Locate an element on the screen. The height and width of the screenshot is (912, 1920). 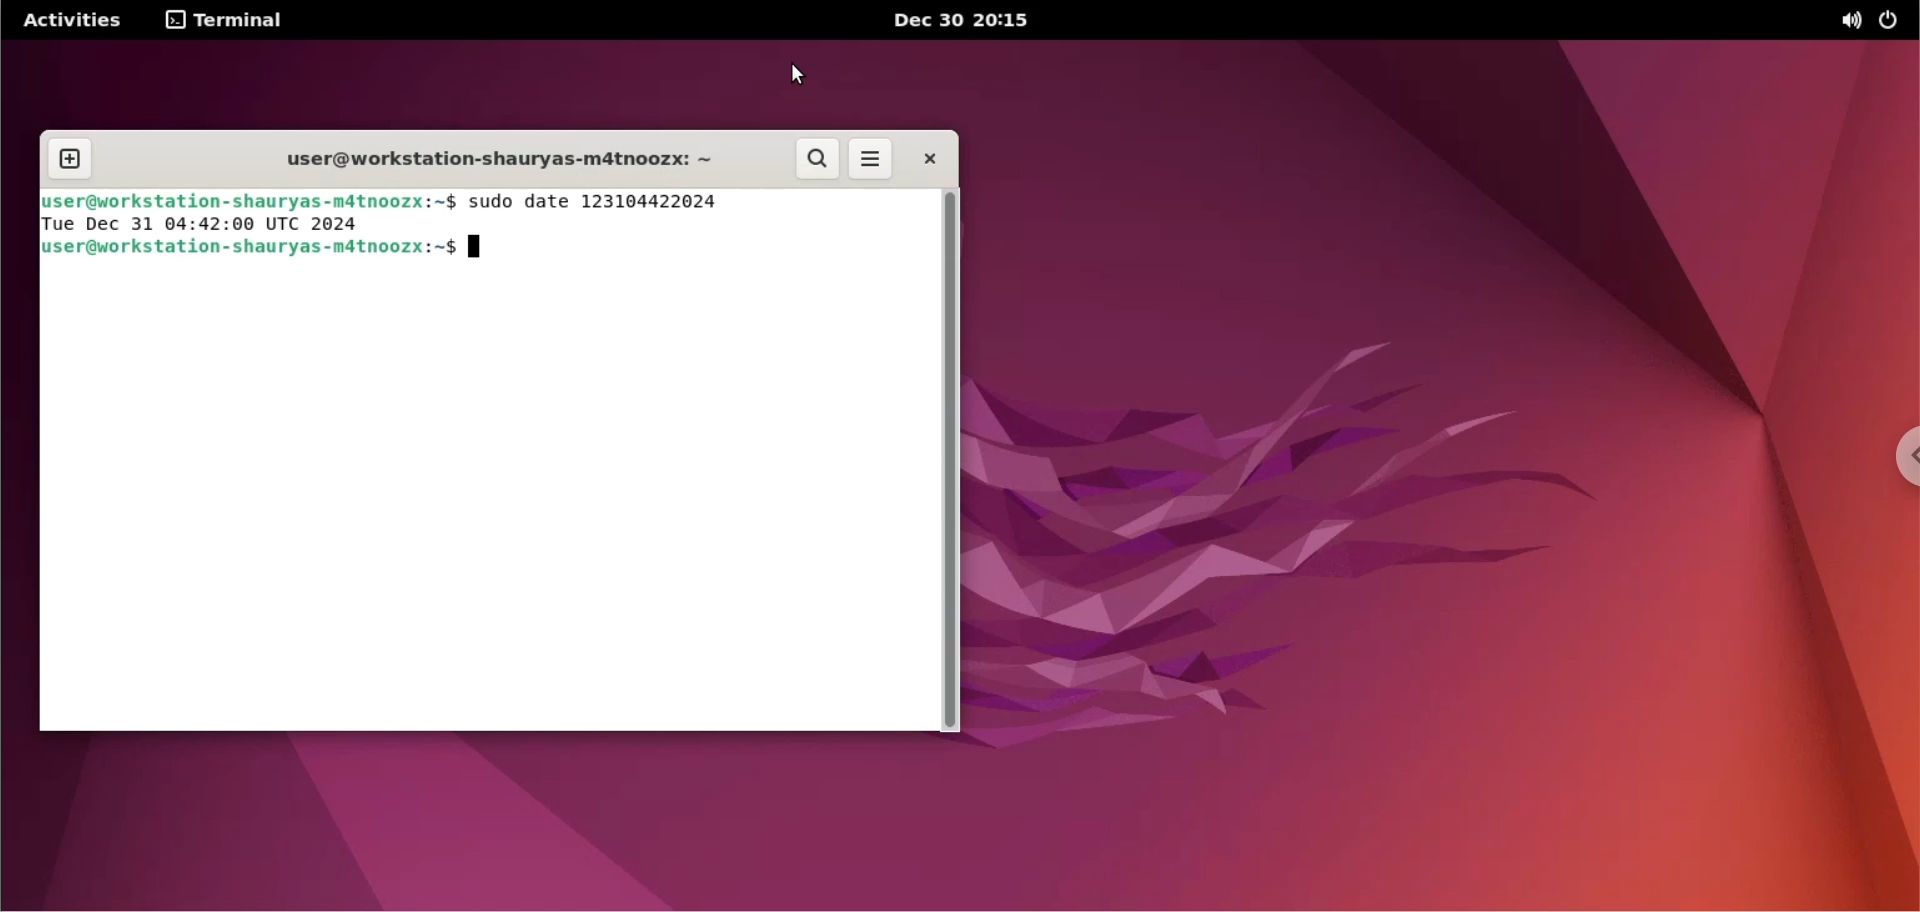
dec 30 2015 is located at coordinates (968, 20).